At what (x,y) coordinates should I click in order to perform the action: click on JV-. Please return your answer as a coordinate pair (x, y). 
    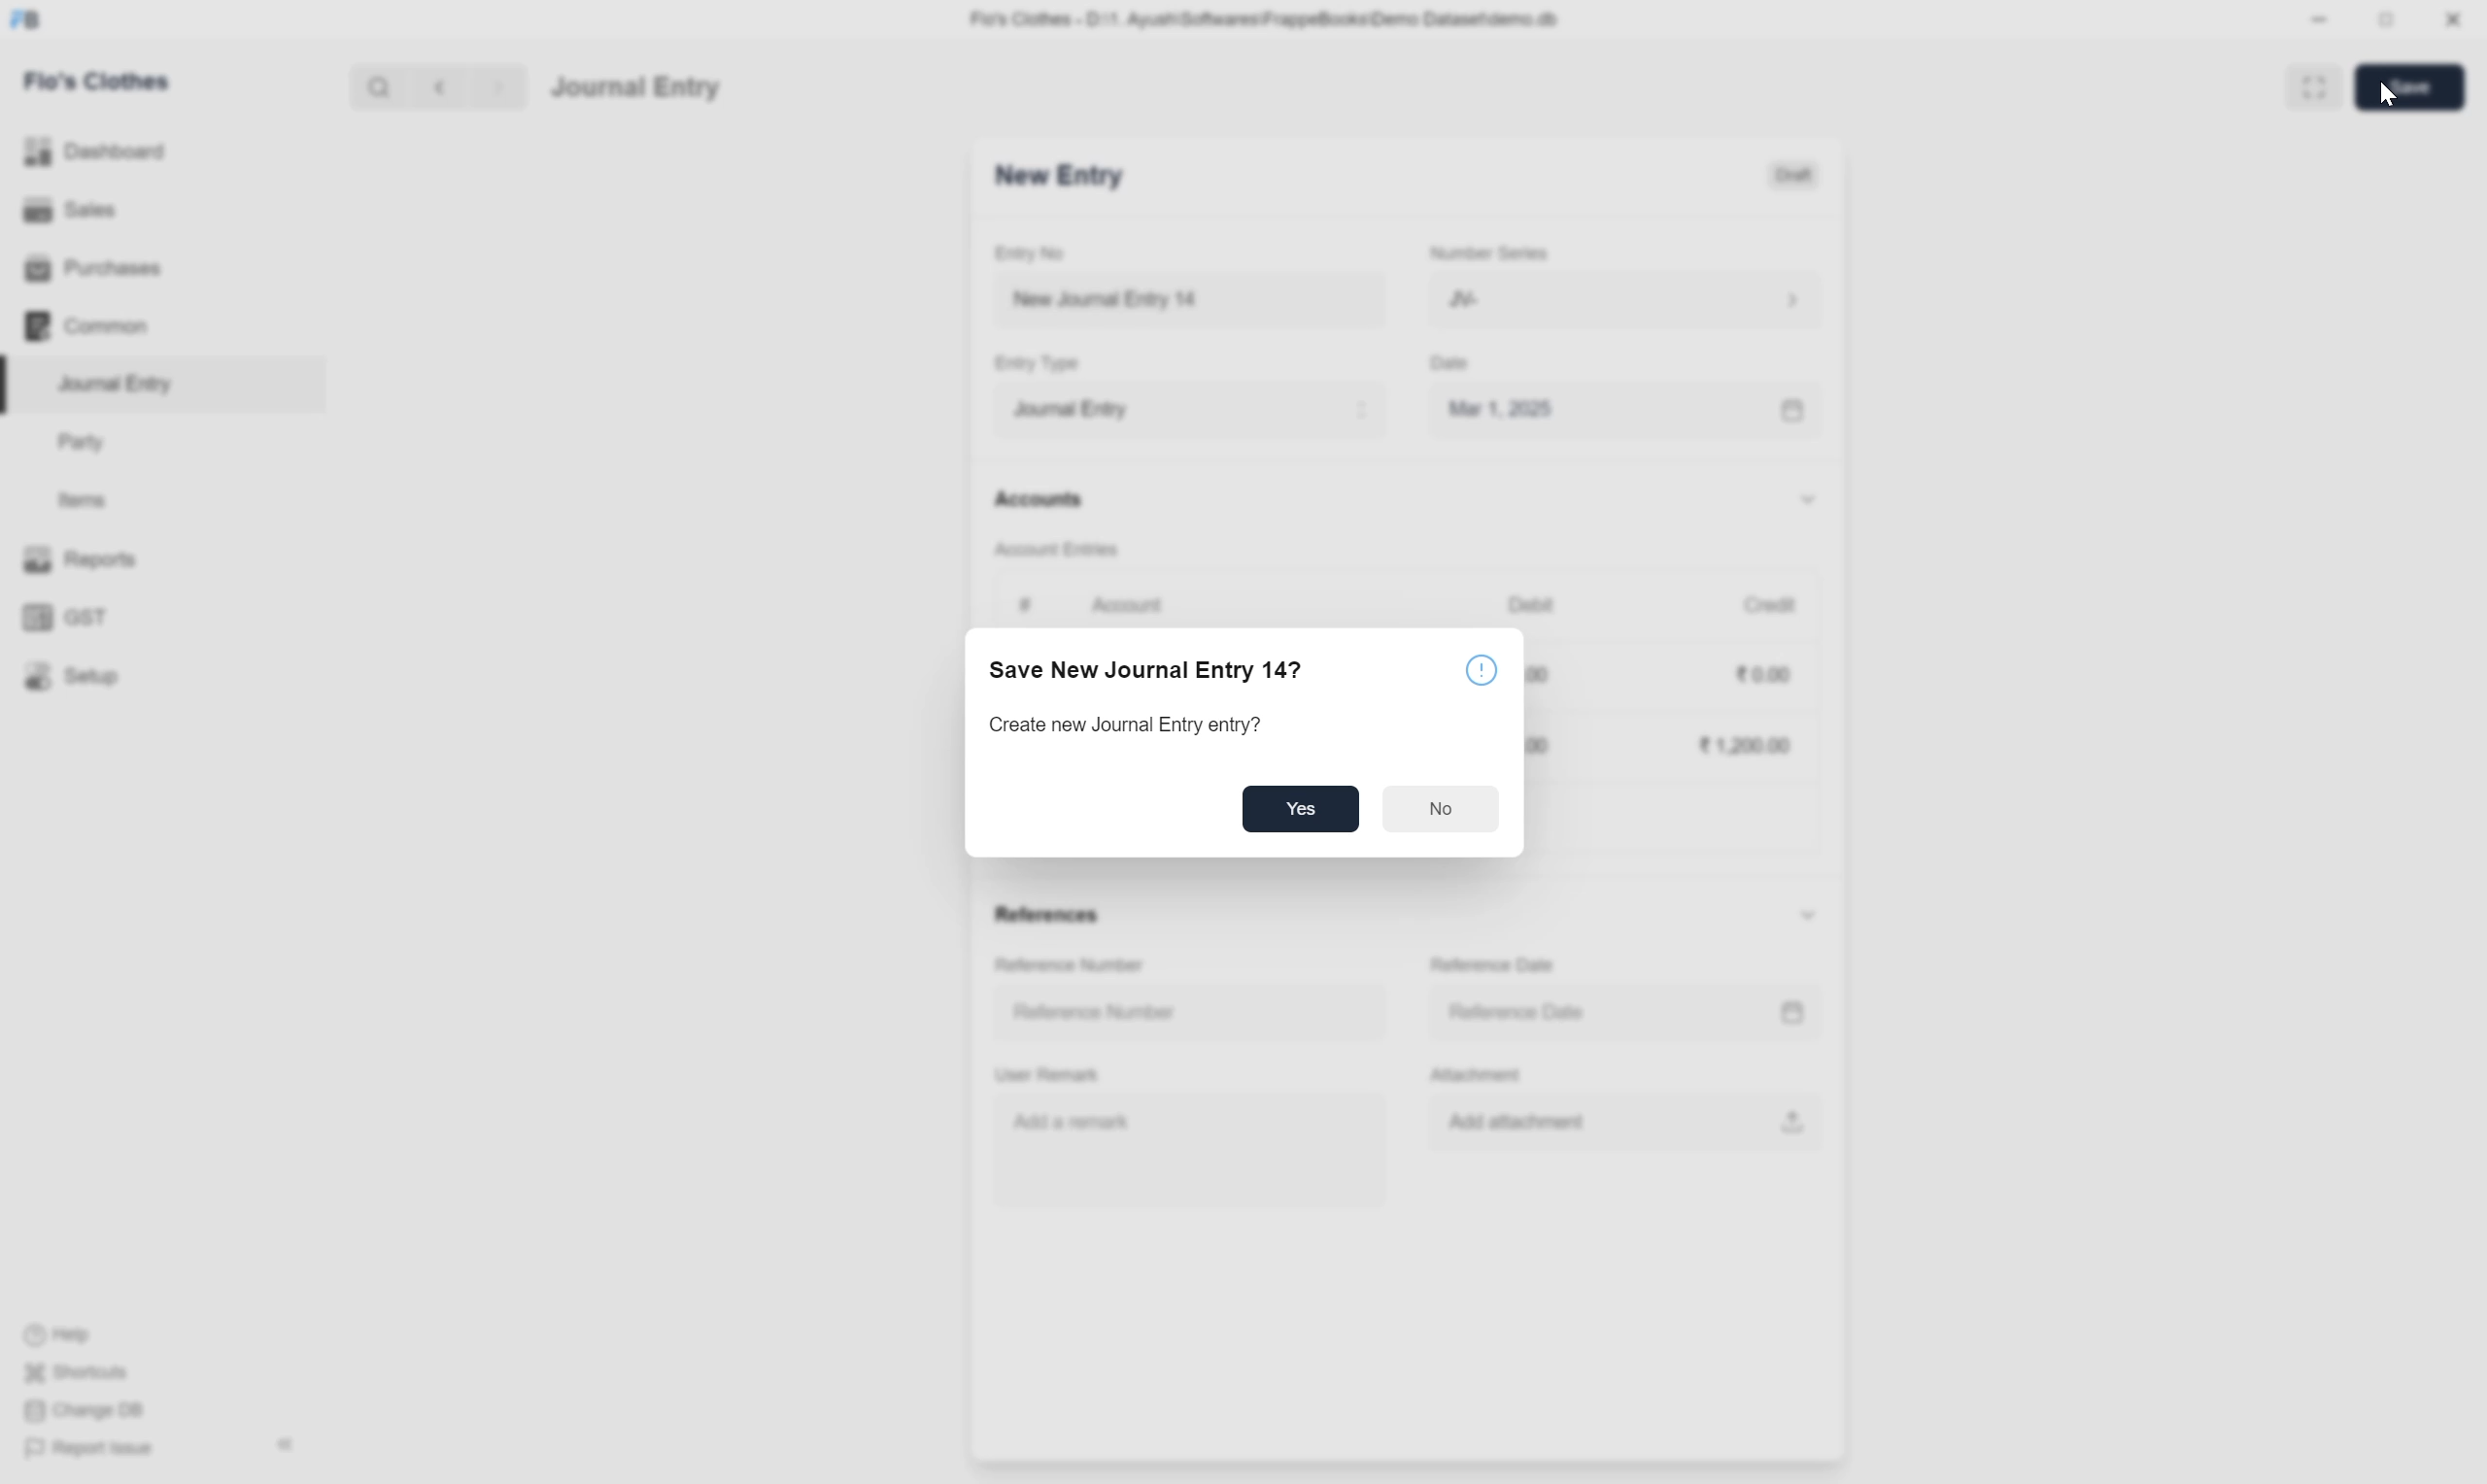
    Looking at the image, I should click on (1626, 299).